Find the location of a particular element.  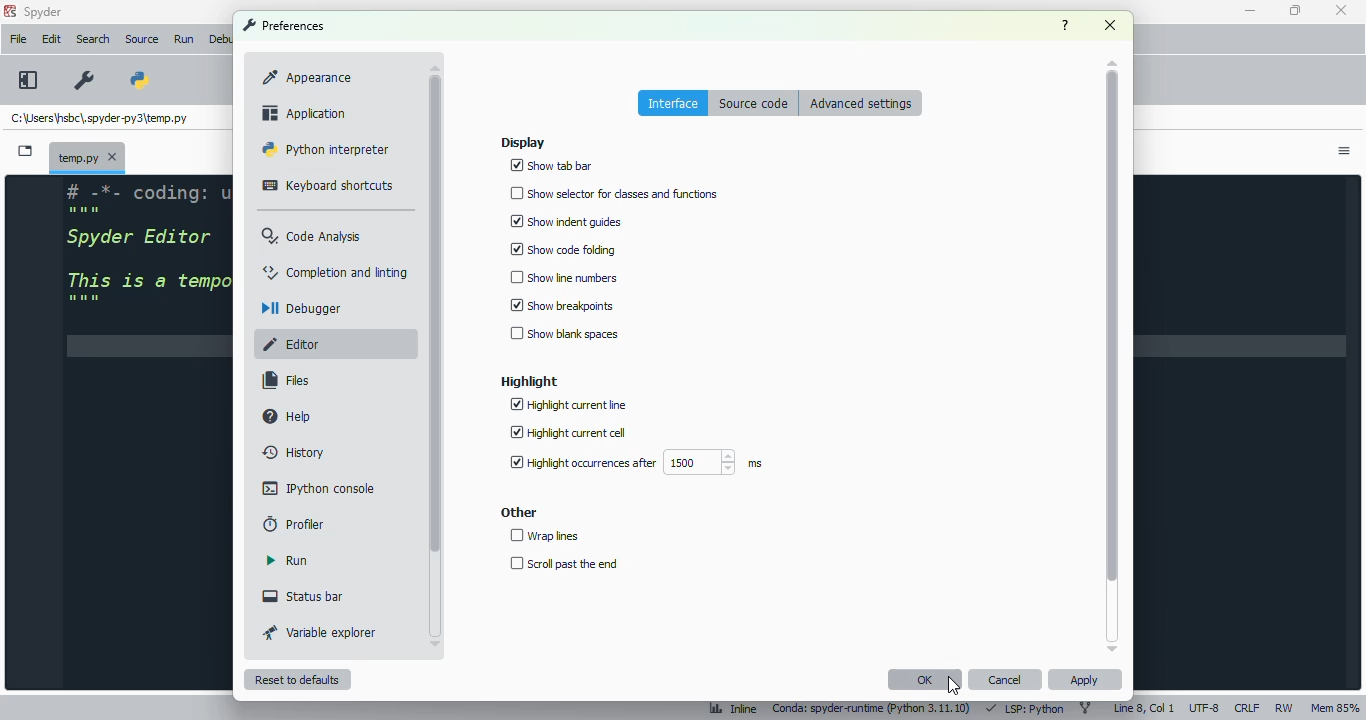

show breakpoints is located at coordinates (561, 305).